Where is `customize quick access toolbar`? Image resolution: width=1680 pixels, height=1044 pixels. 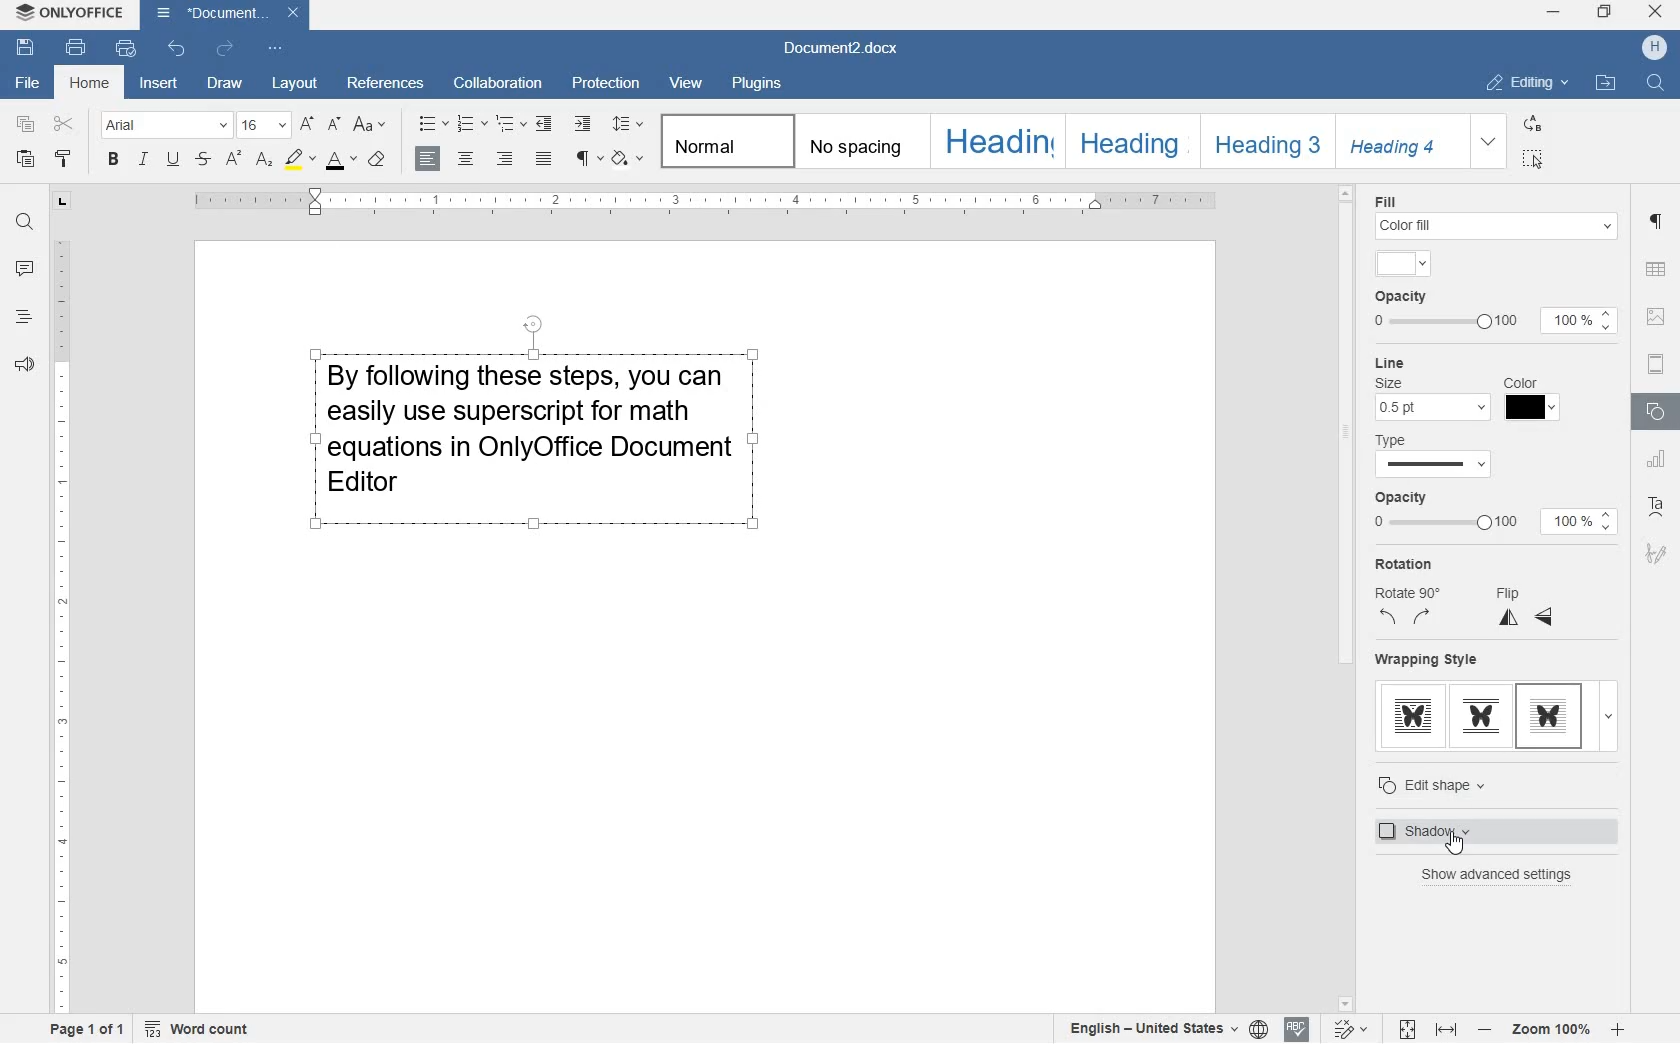 customize quick access toolbar is located at coordinates (276, 49).